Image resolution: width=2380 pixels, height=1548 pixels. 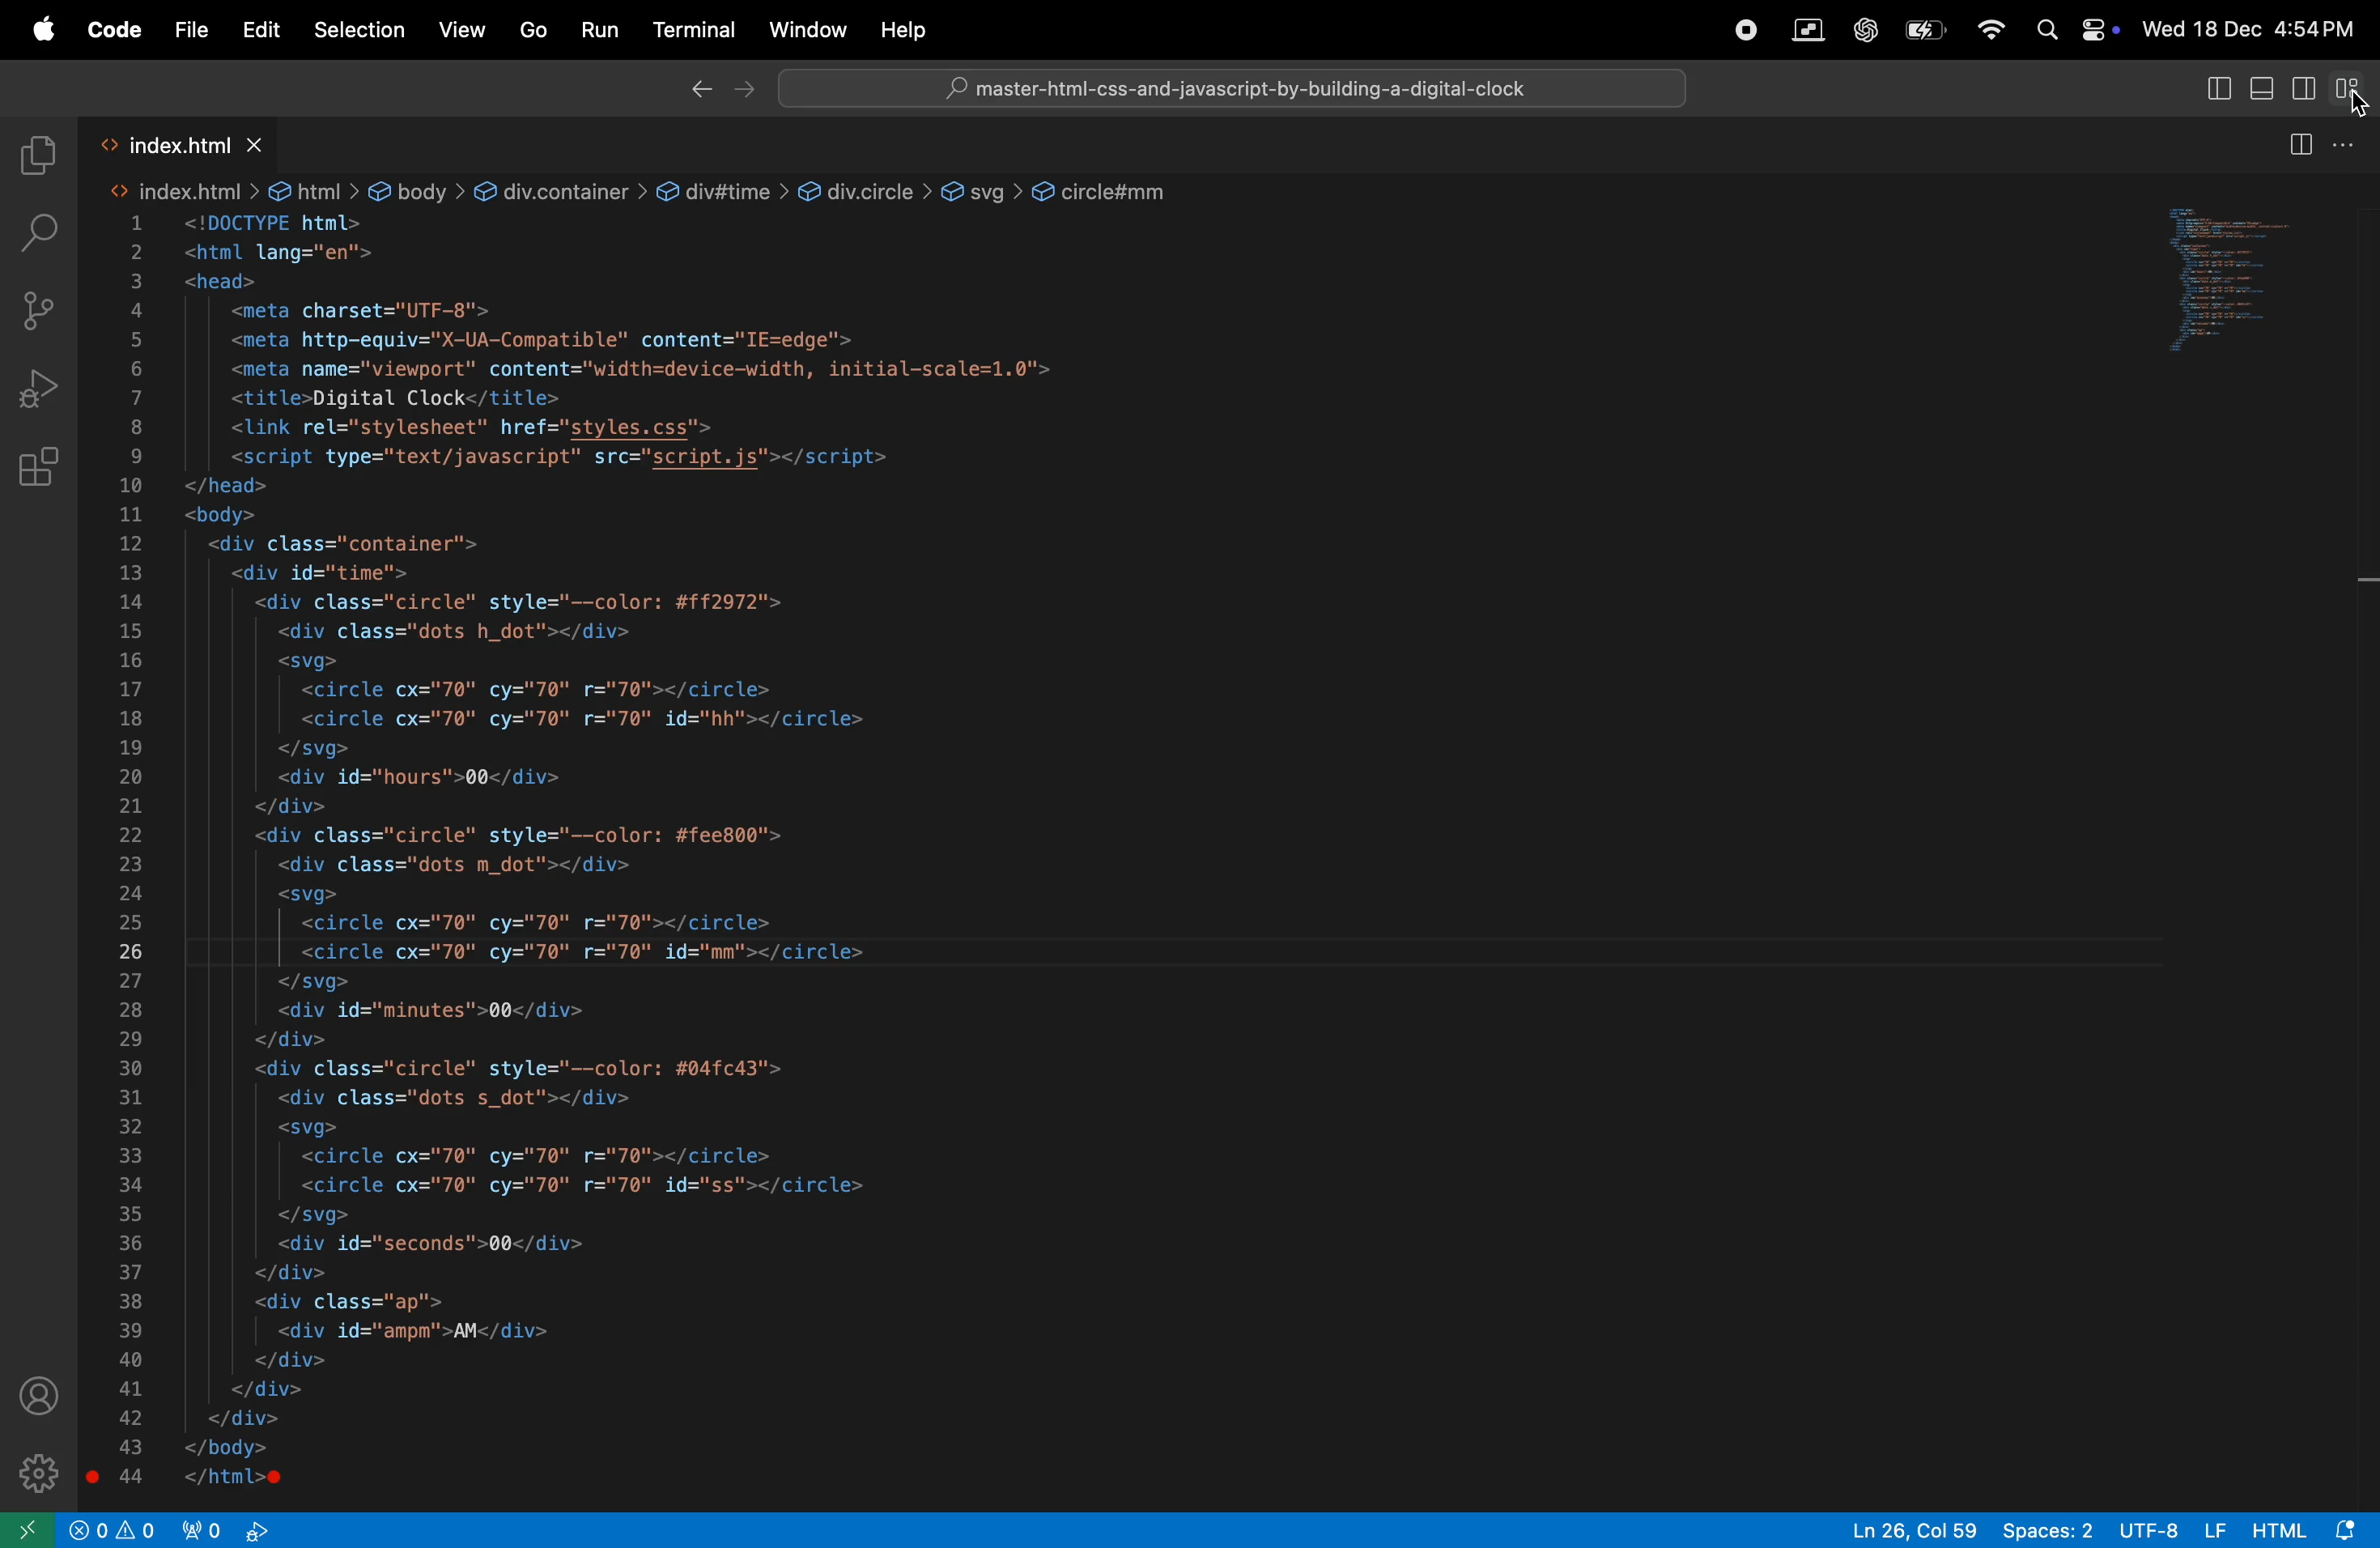 What do you see at coordinates (41, 307) in the screenshot?
I see `source control` at bounding box center [41, 307].